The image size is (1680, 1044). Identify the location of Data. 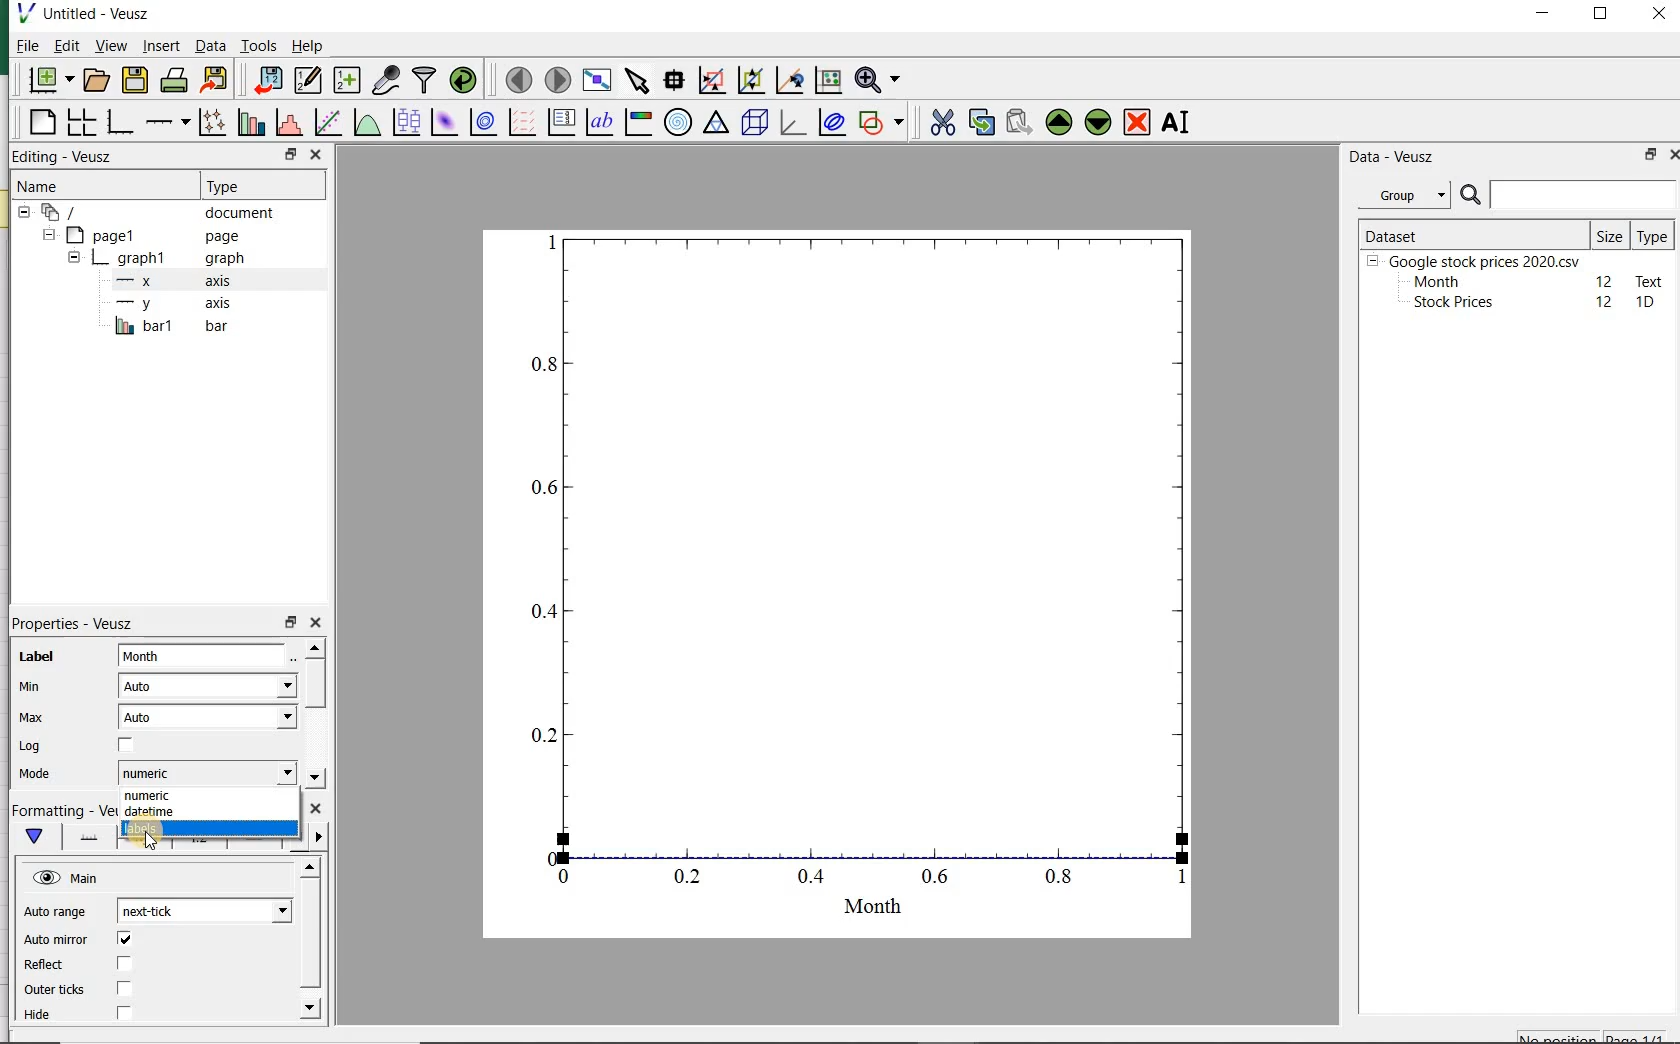
(210, 48).